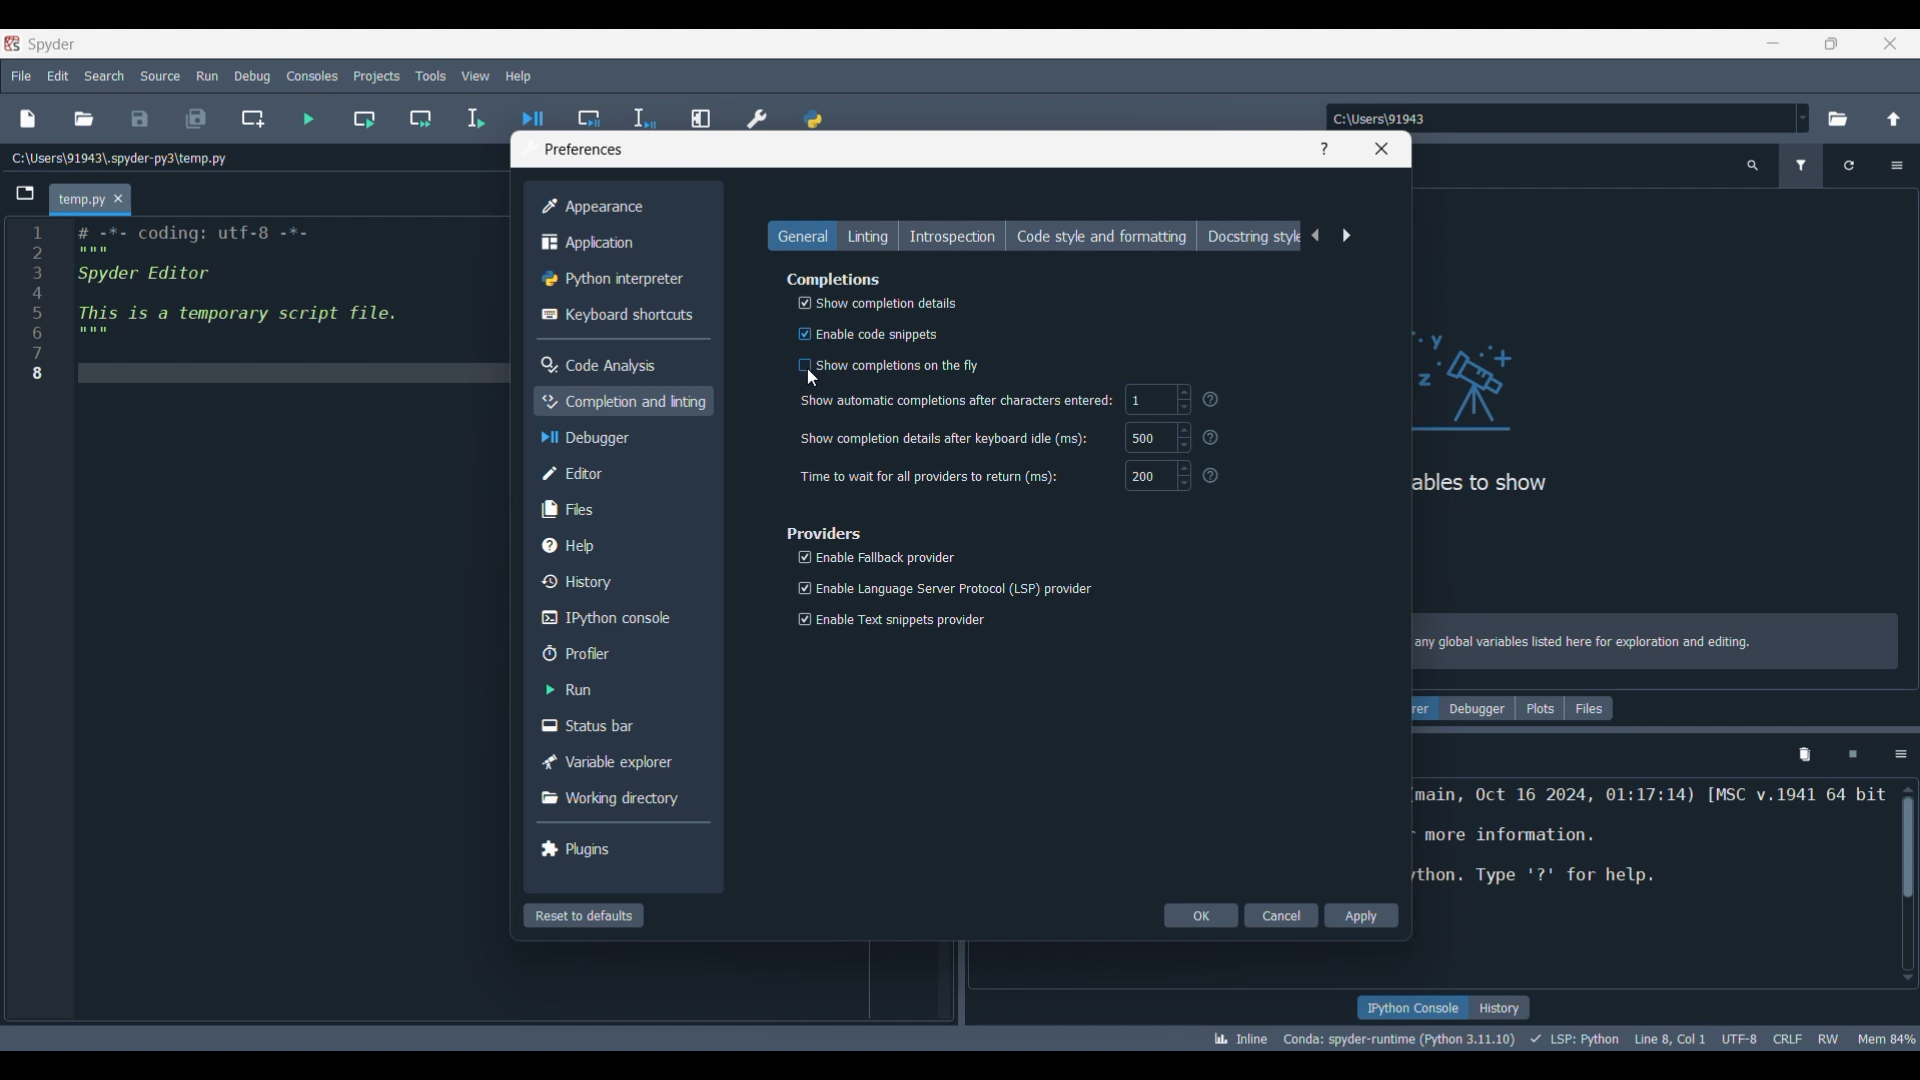 This screenshot has height=1080, width=1920. Describe the element at coordinates (618, 242) in the screenshot. I see `Application` at that location.